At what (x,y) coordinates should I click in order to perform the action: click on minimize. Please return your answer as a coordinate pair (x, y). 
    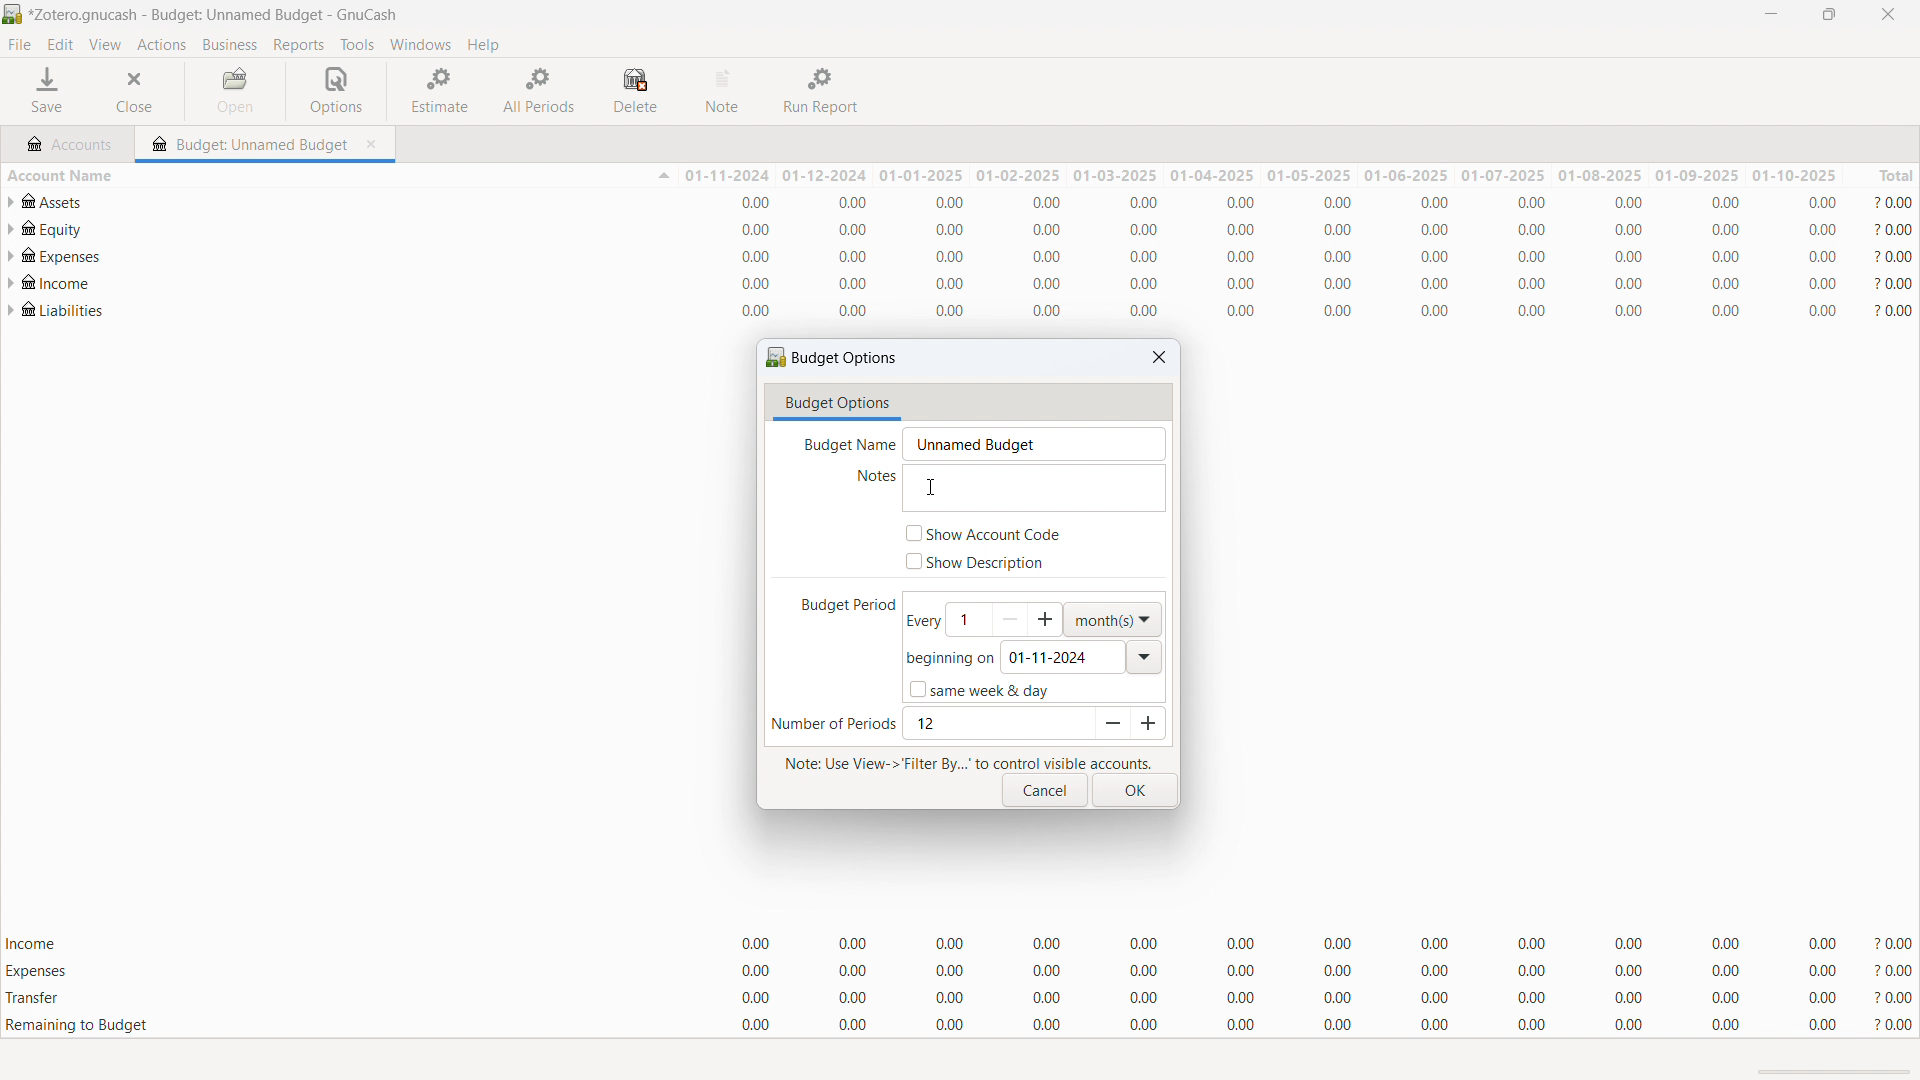
    Looking at the image, I should click on (1768, 15).